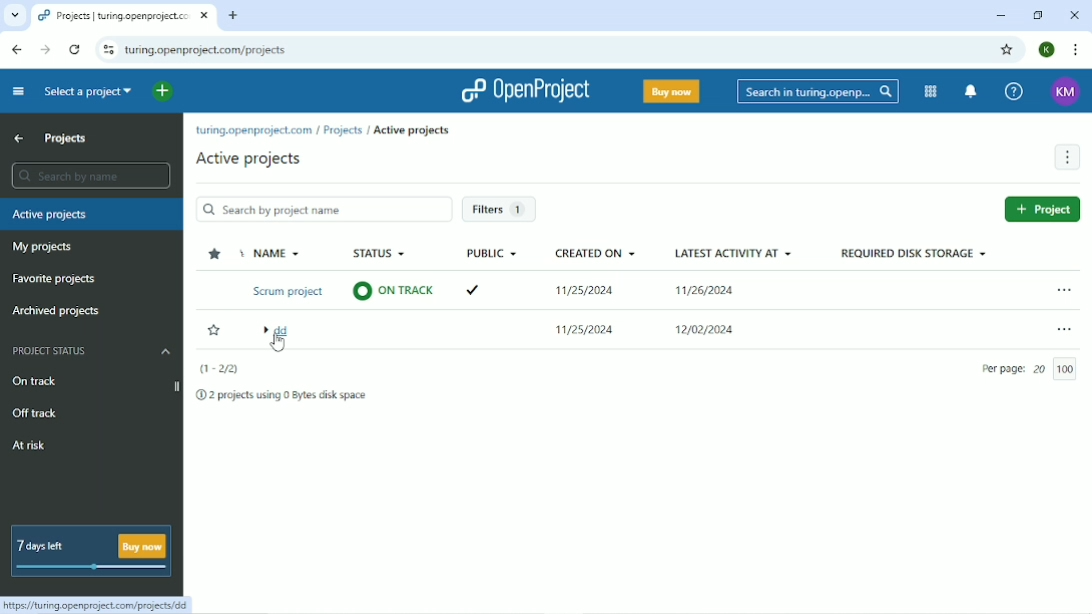  I want to click on Current tab, so click(126, 17).